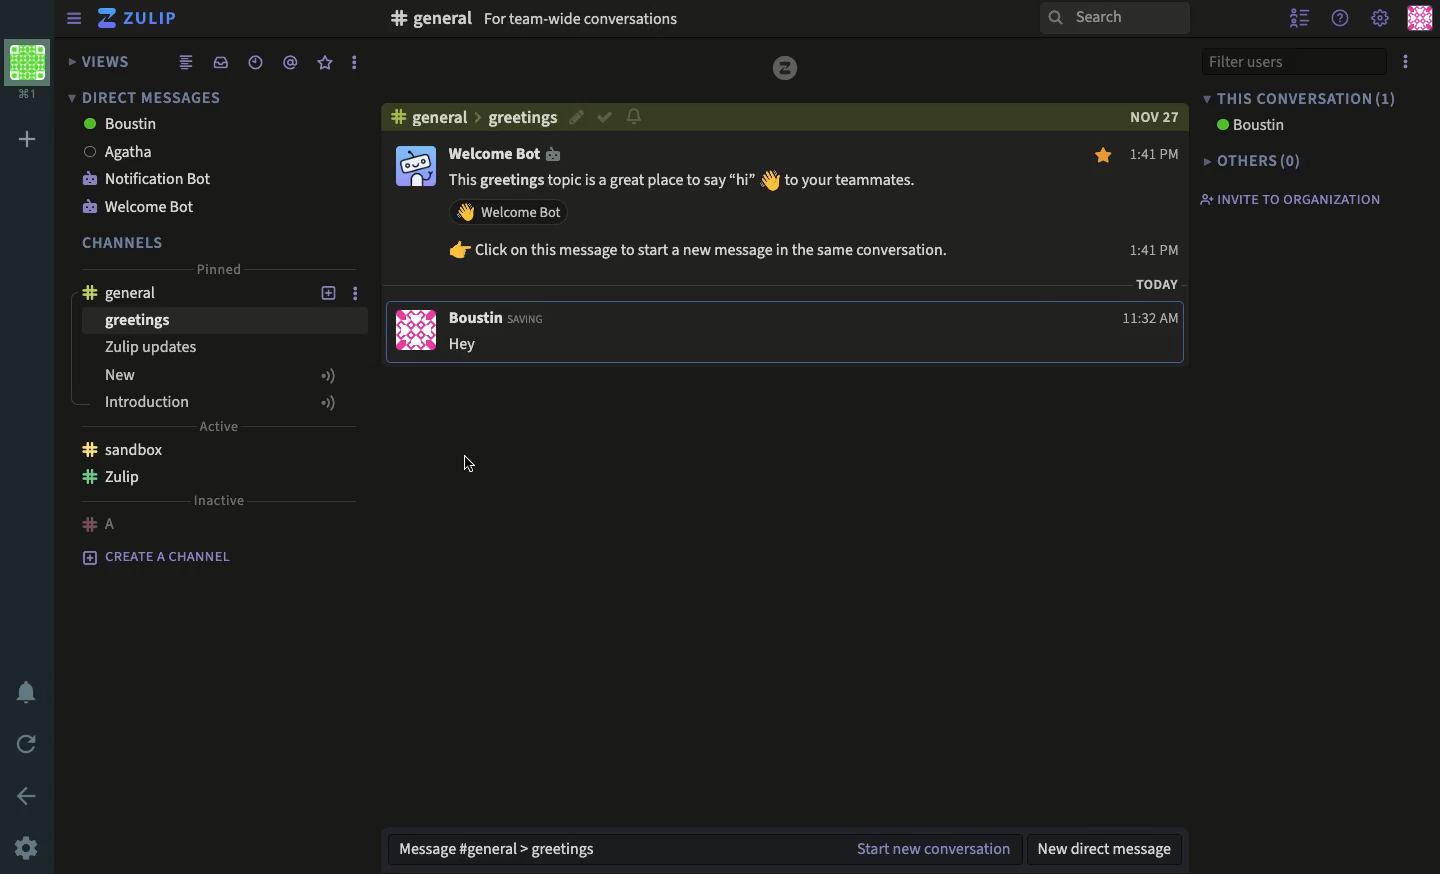 The height and width of the screenshot is (874, 1440). Describe the element at coordinates (118, 480) in the screenshot. I see `zulip` at that location.